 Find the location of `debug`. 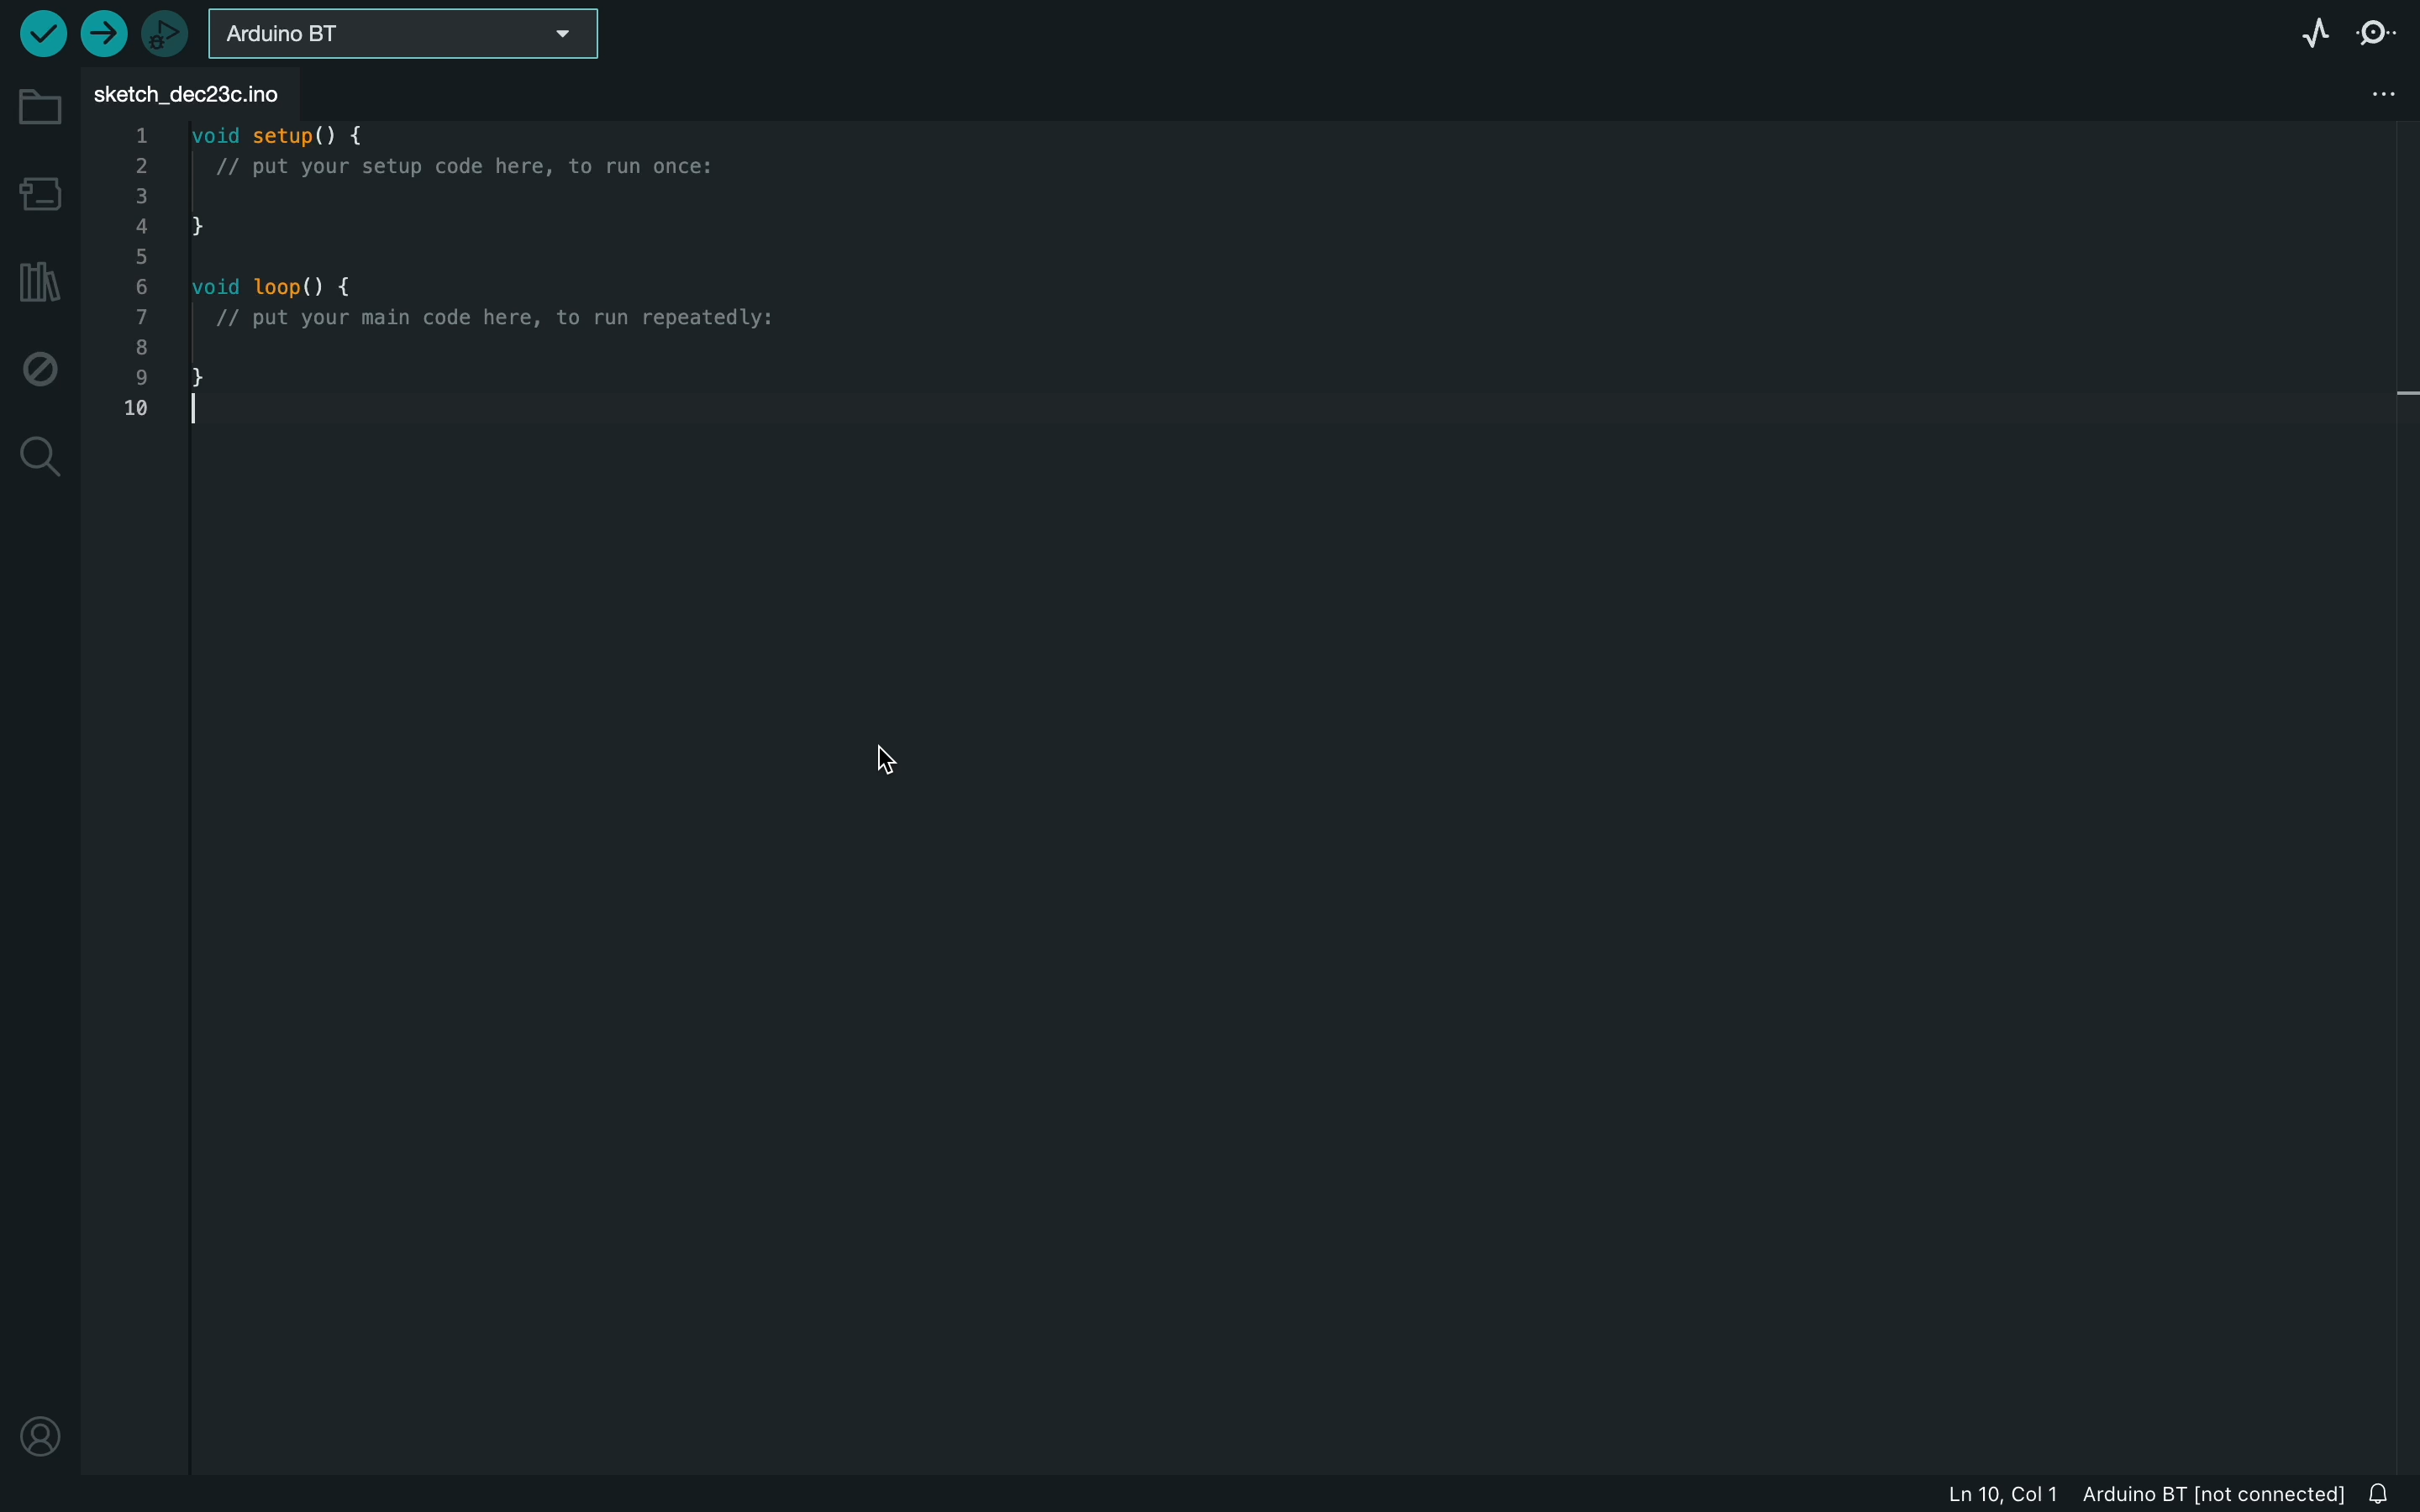

debug is located at coordinates (42, 370).